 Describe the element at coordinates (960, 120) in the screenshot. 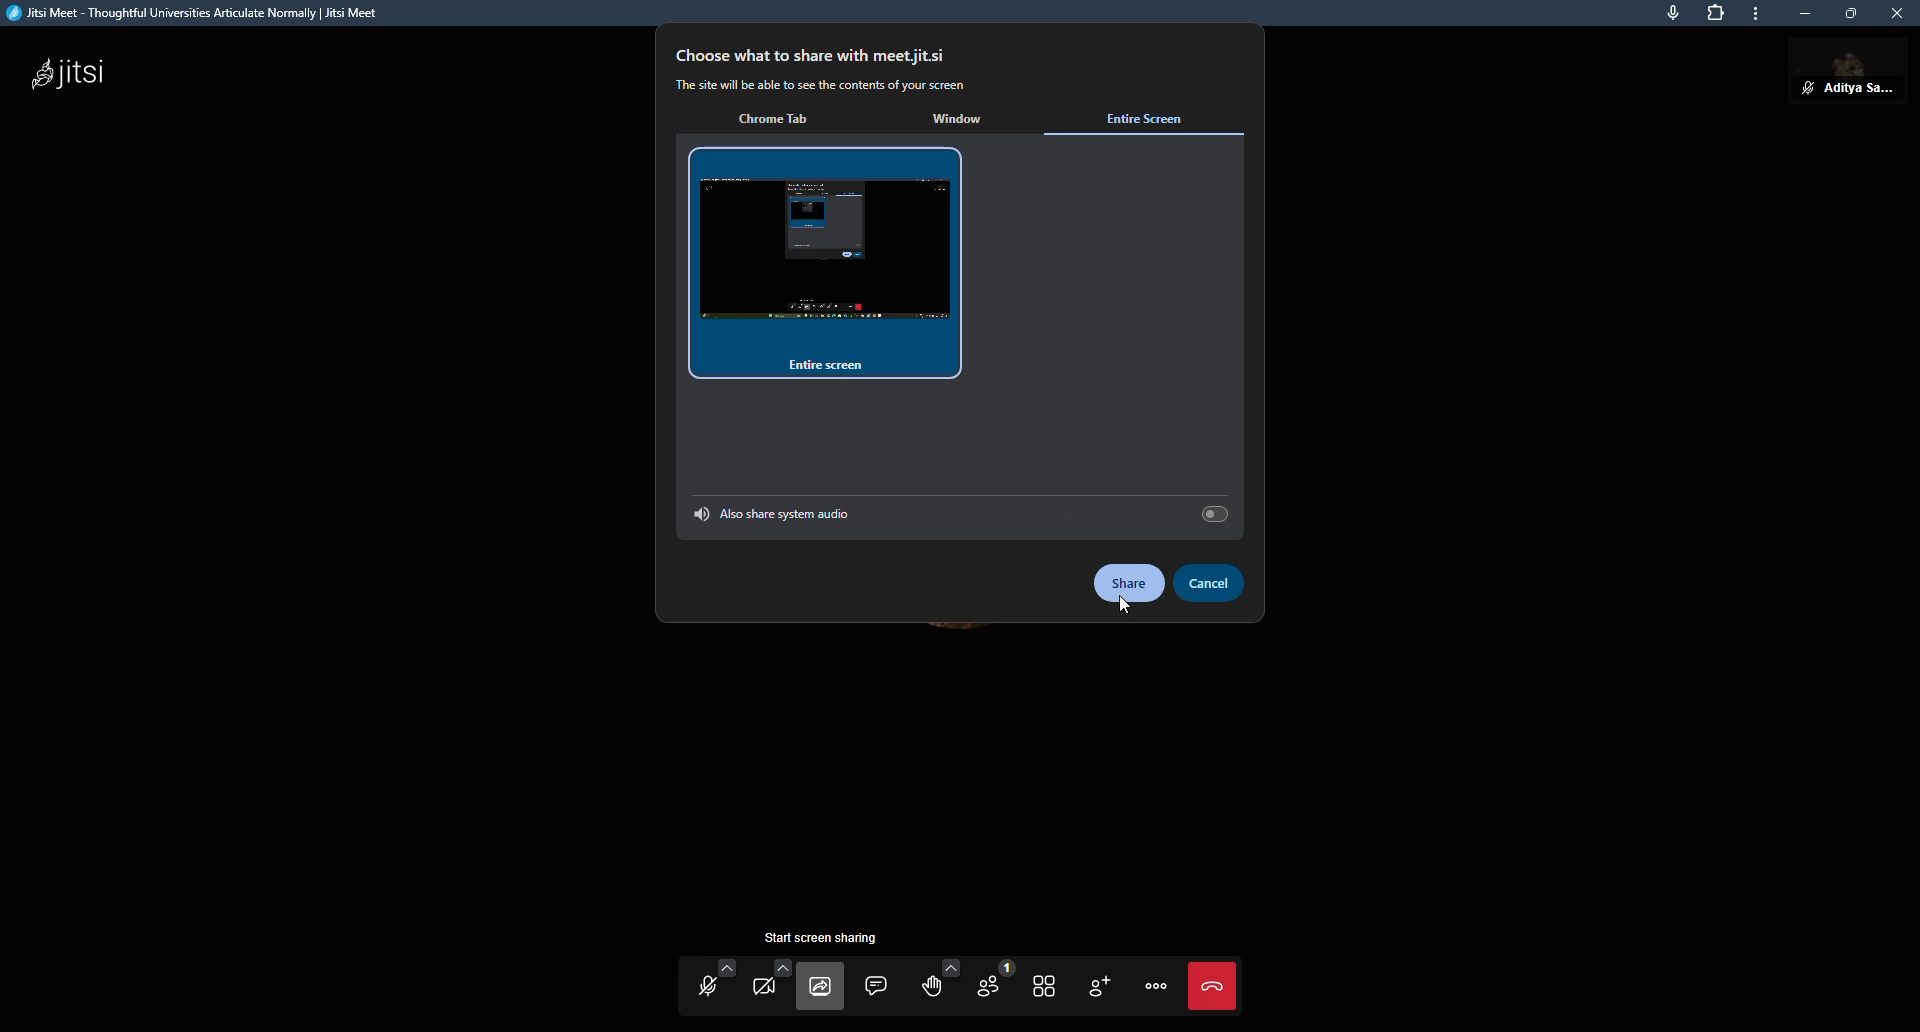

I see `window` at that location.